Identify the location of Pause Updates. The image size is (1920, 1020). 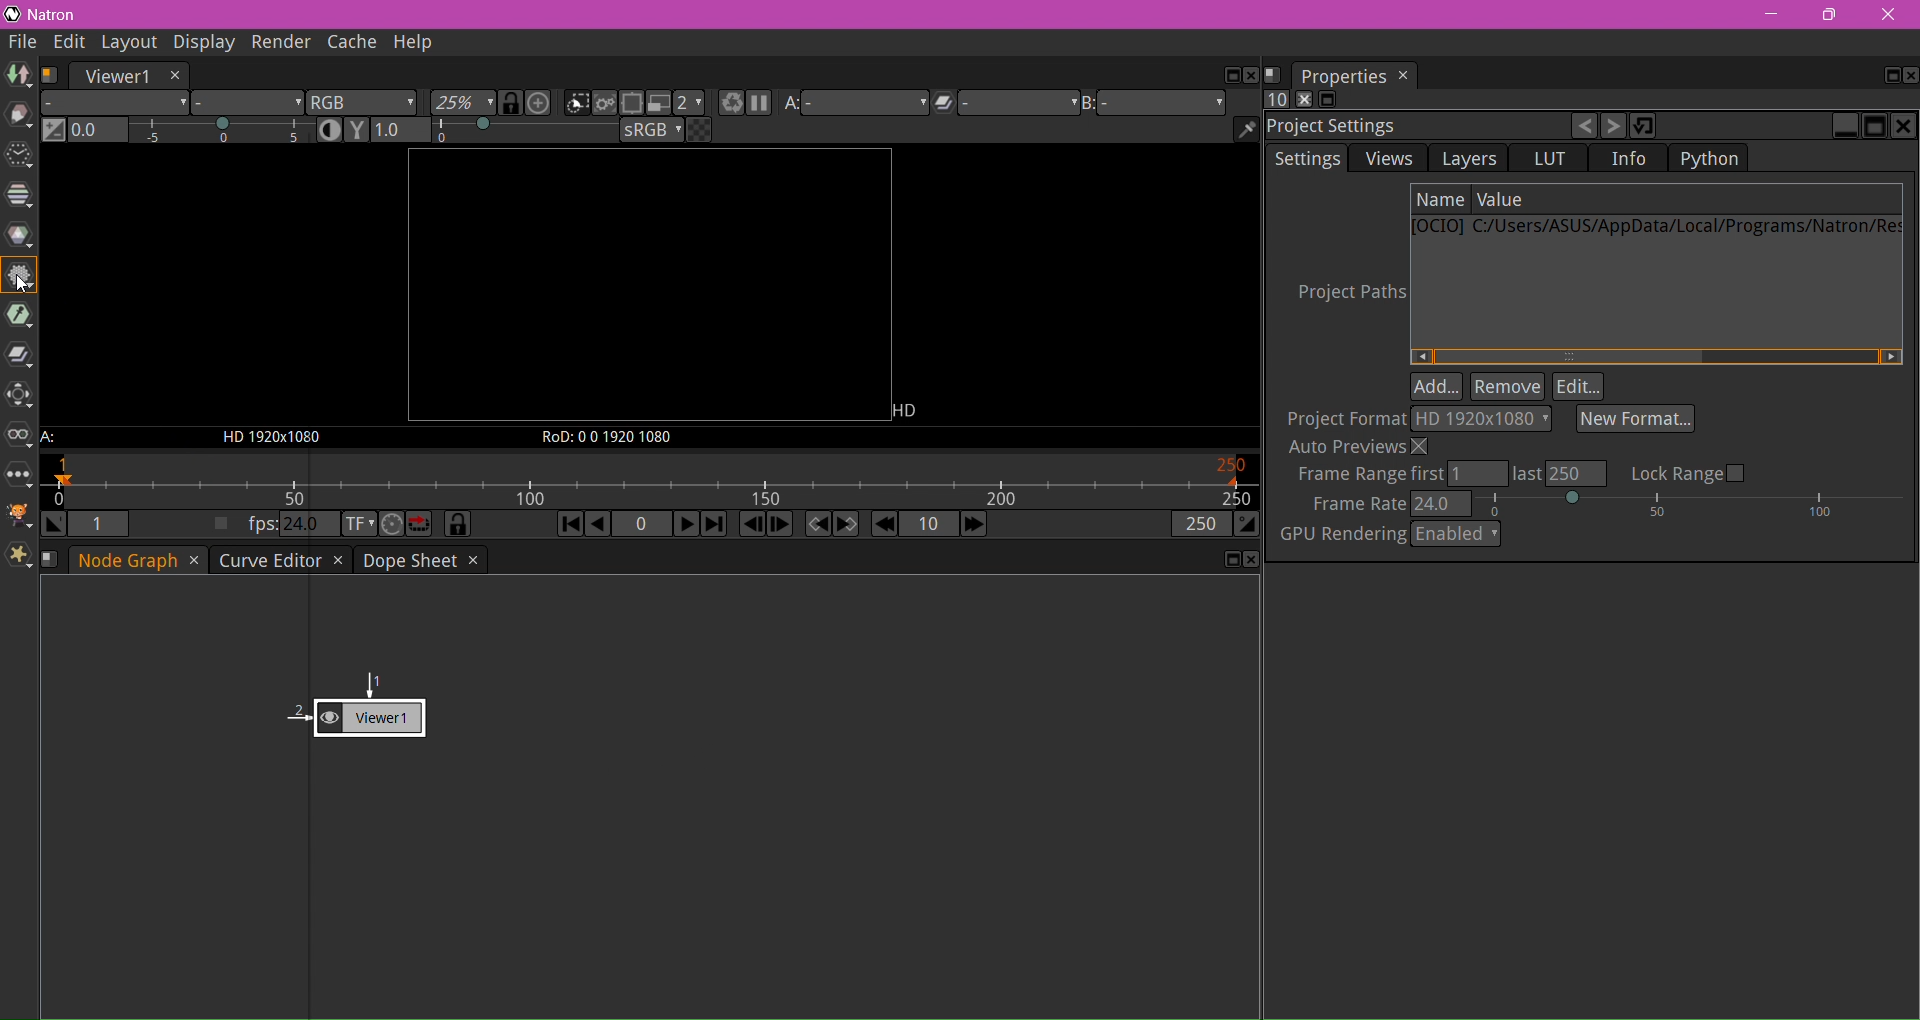
(758, 105).